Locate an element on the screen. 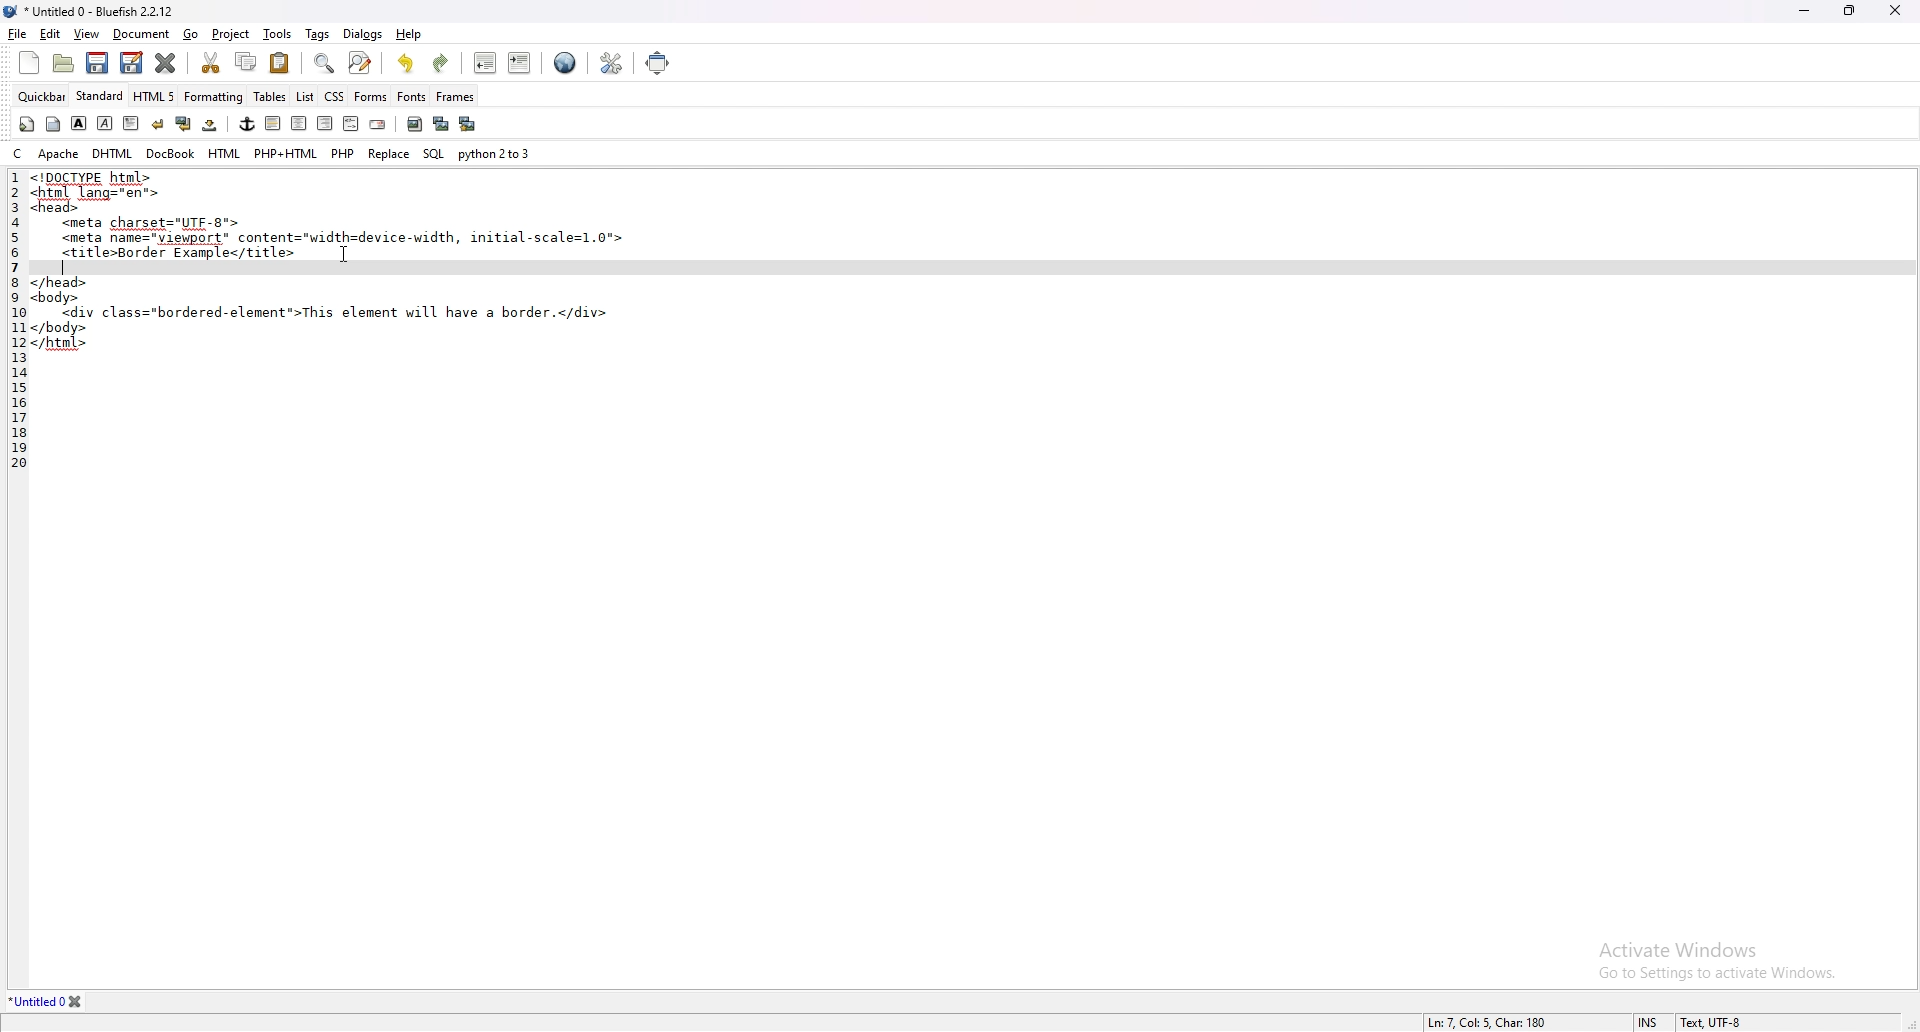  quickbar is located at coordinates (42, 97).